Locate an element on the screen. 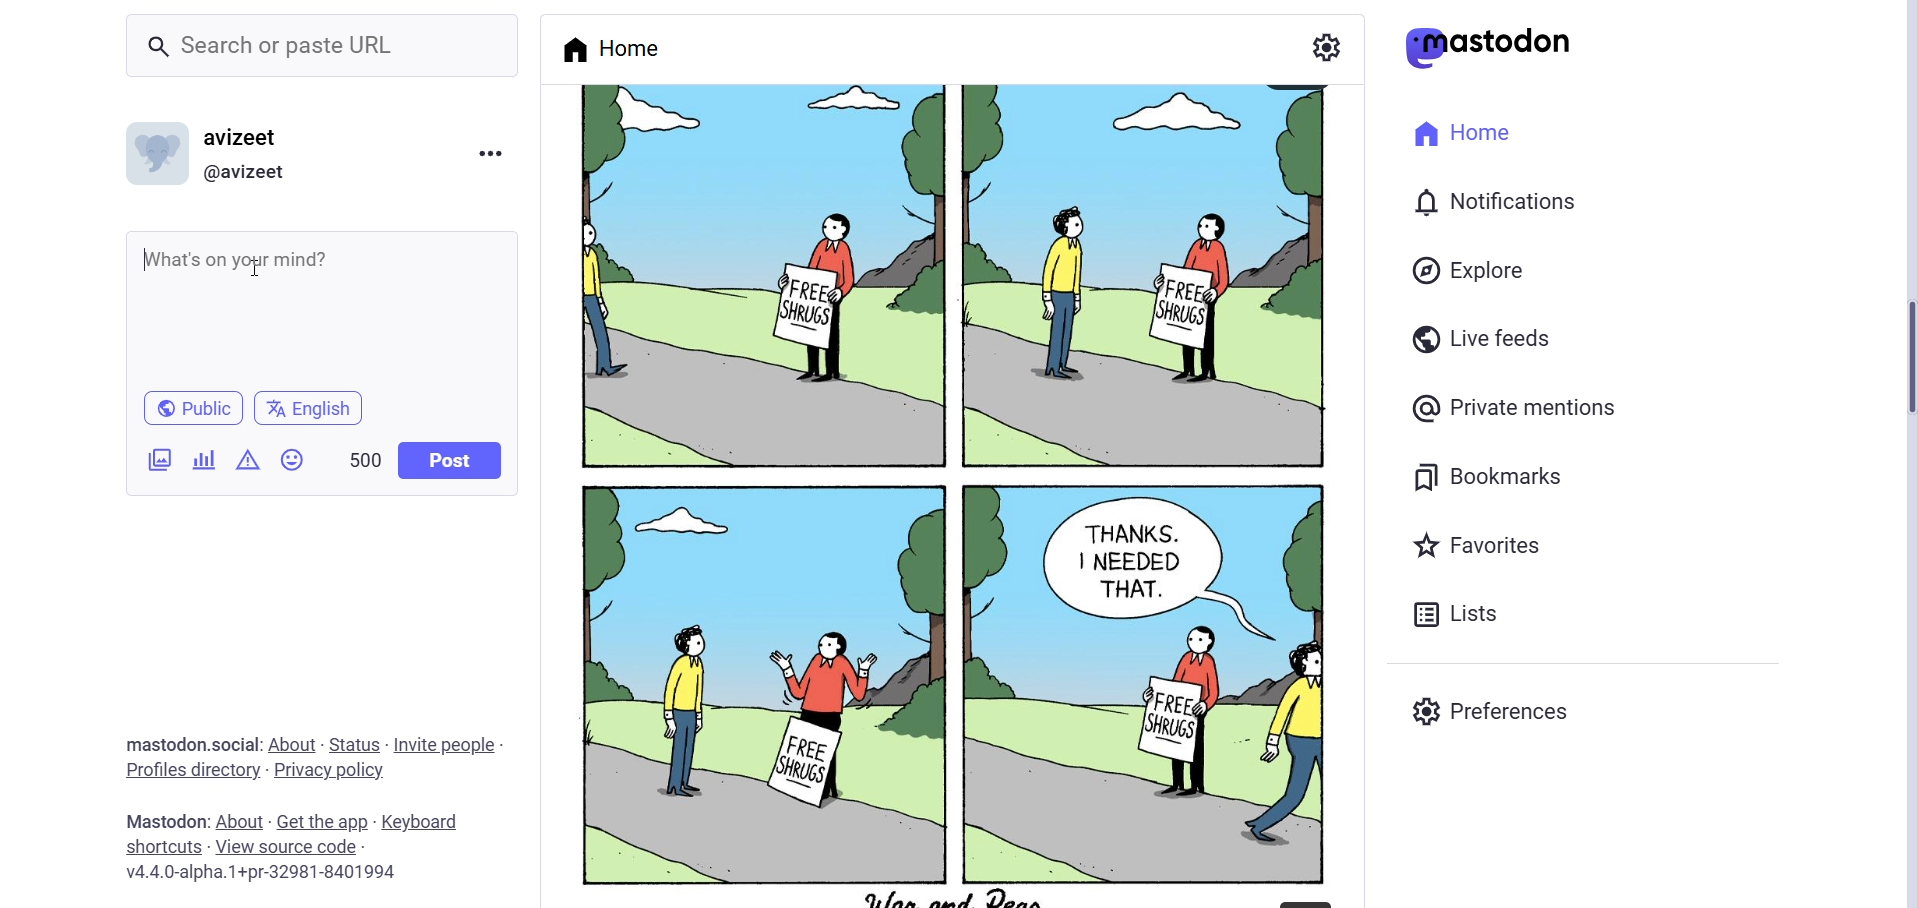  Version is located at coordinates (260, 874).